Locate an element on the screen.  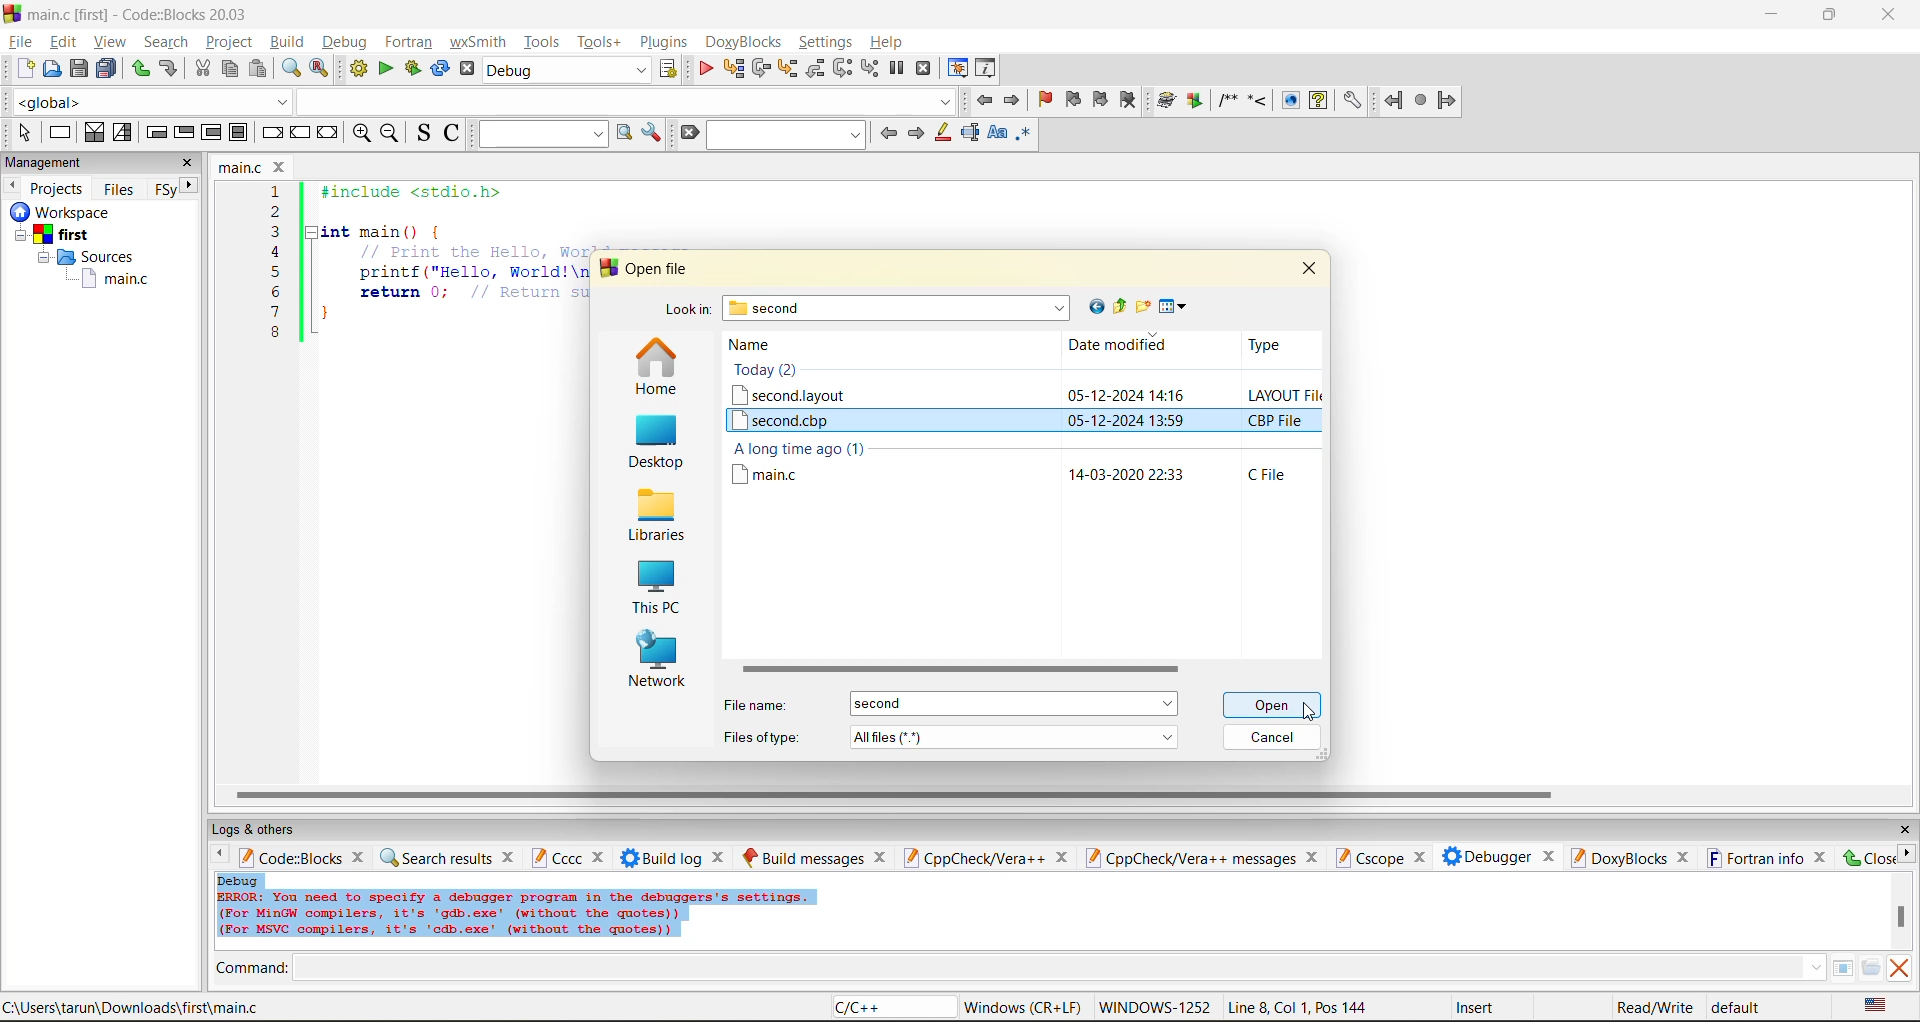
line8, col 1, pos 144 is located at coordinates (1301, 1007).